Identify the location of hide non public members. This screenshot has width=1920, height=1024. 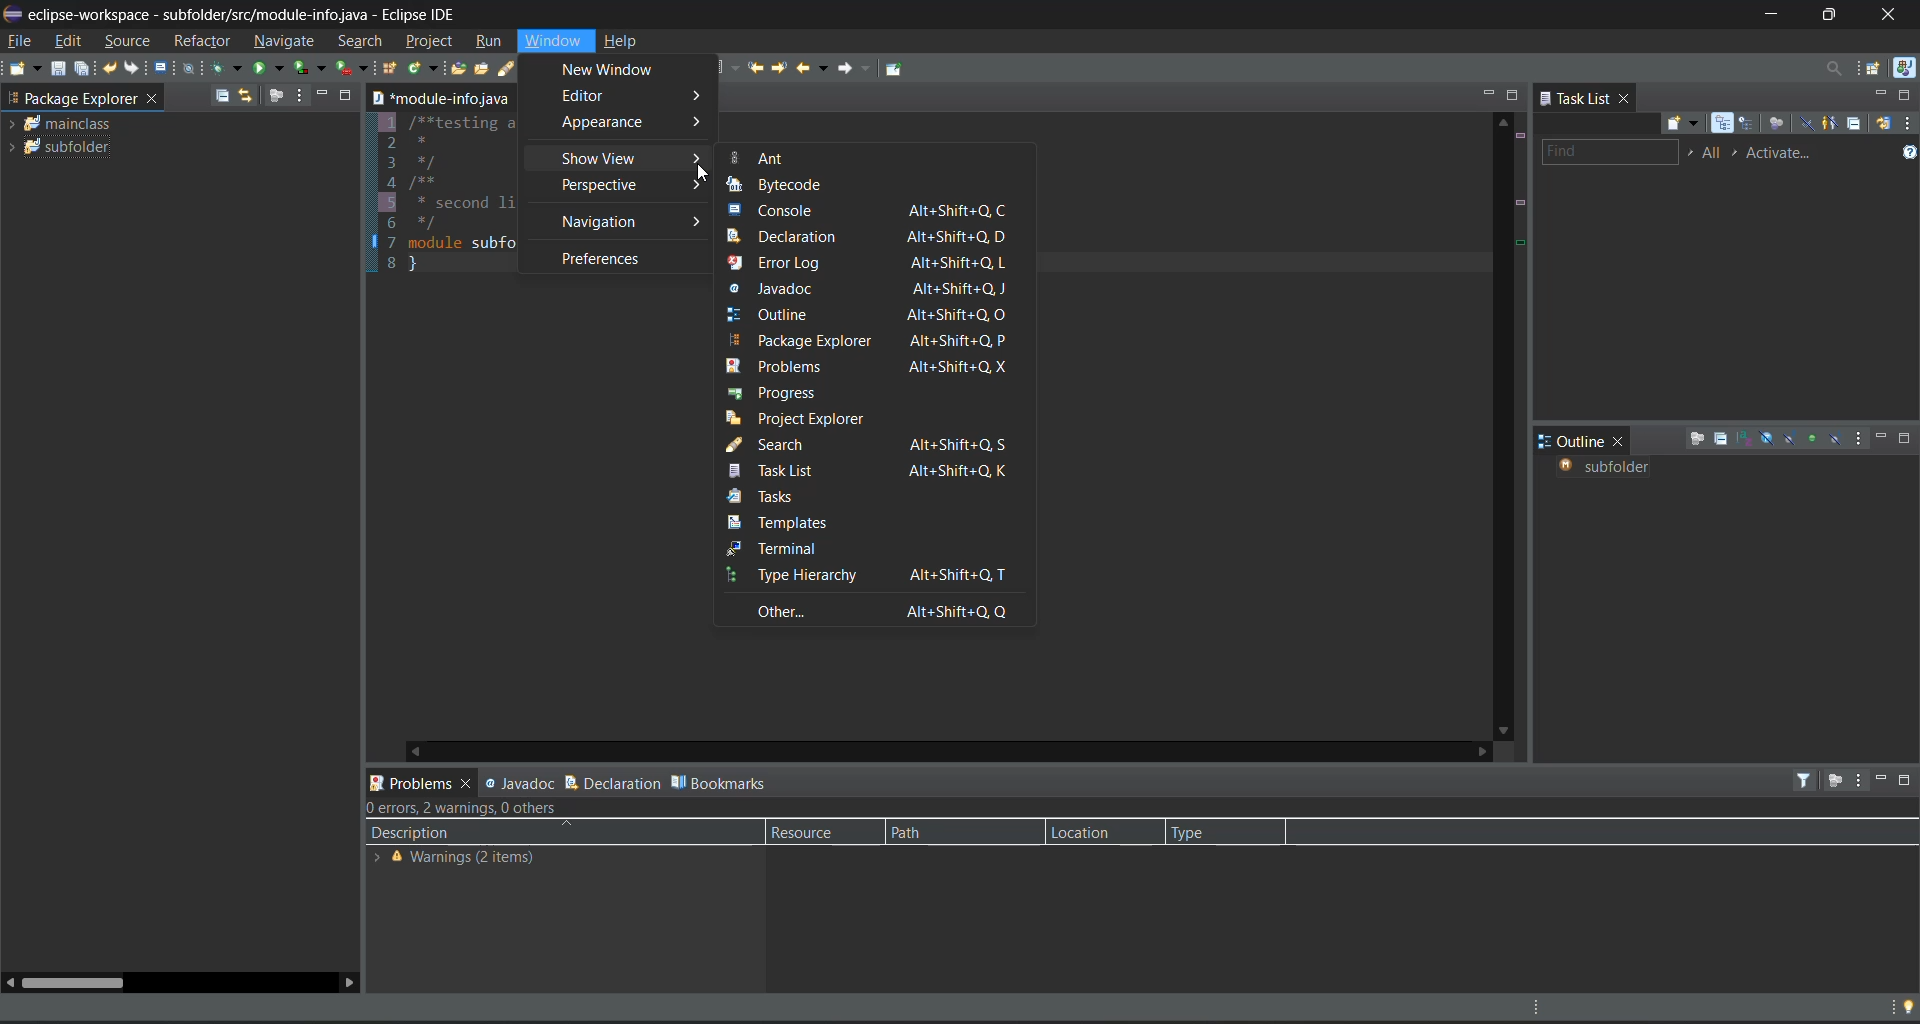
(1812, 437).